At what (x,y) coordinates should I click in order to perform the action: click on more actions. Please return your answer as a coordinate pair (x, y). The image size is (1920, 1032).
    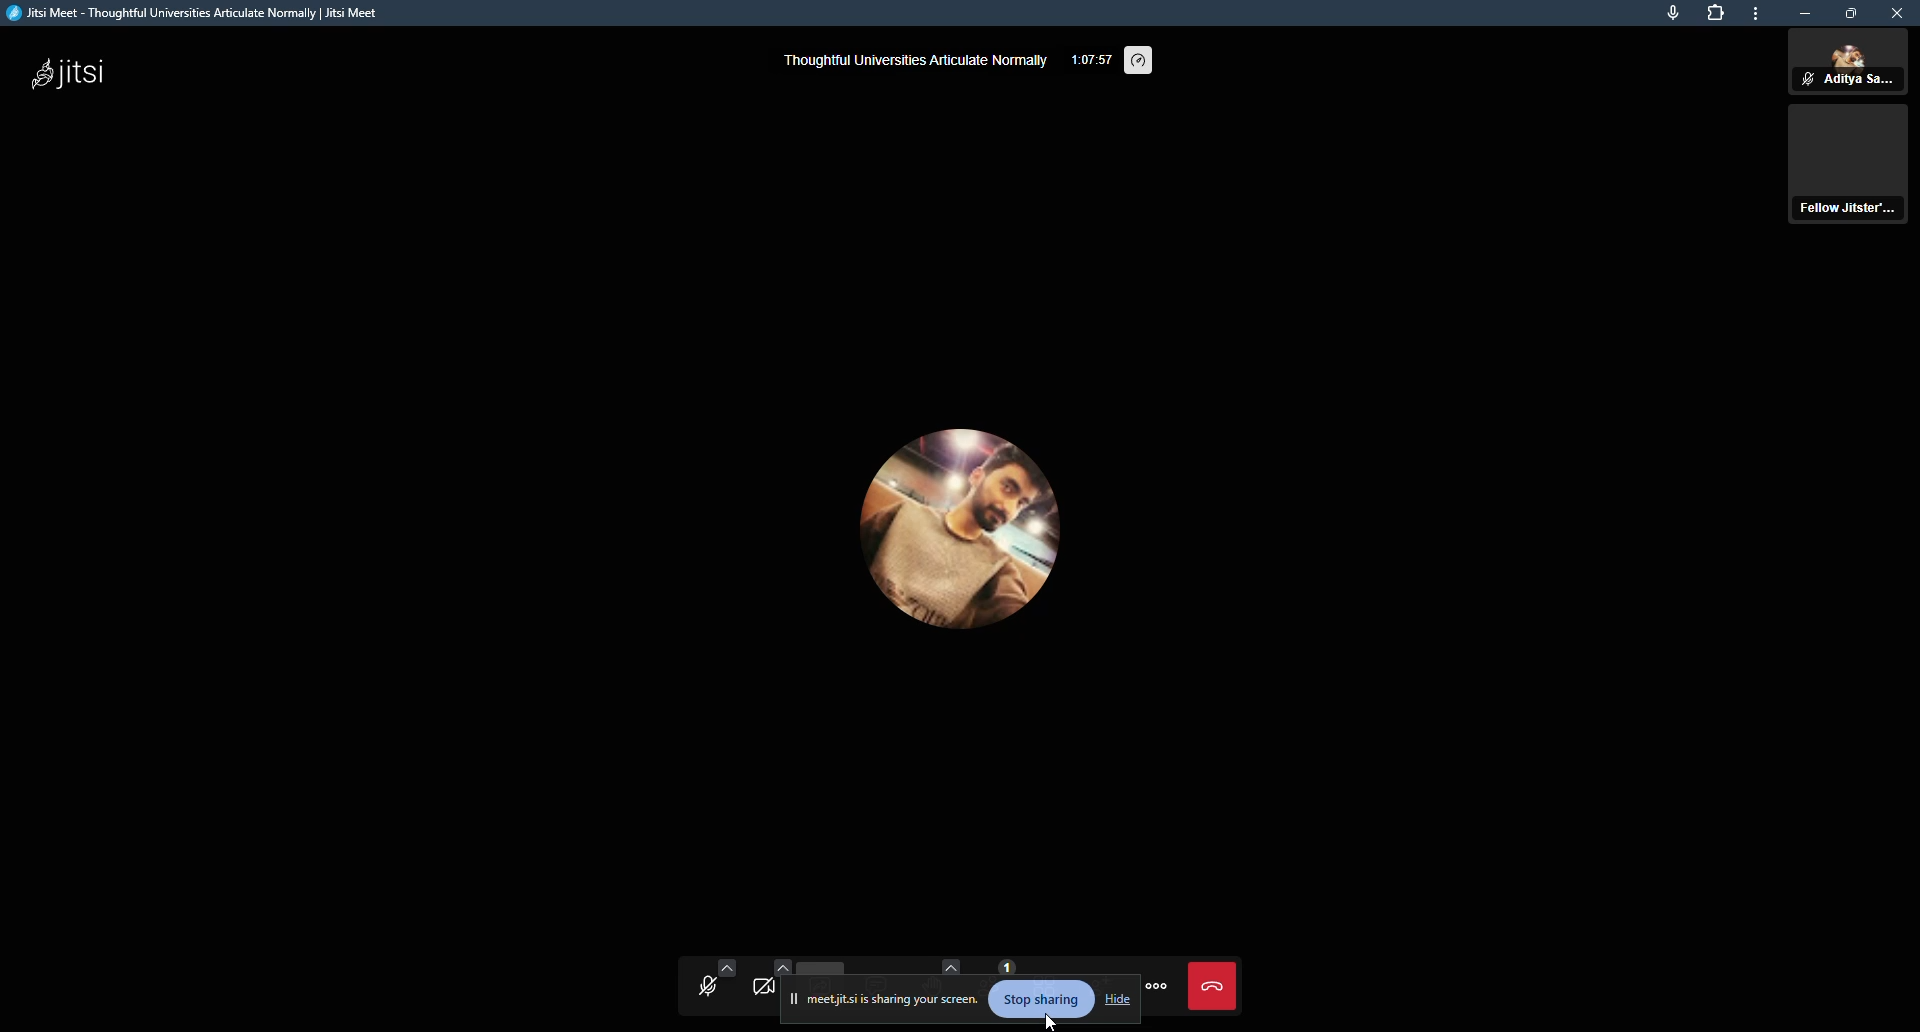
    Looking at the image, I should click on (1160, 990).